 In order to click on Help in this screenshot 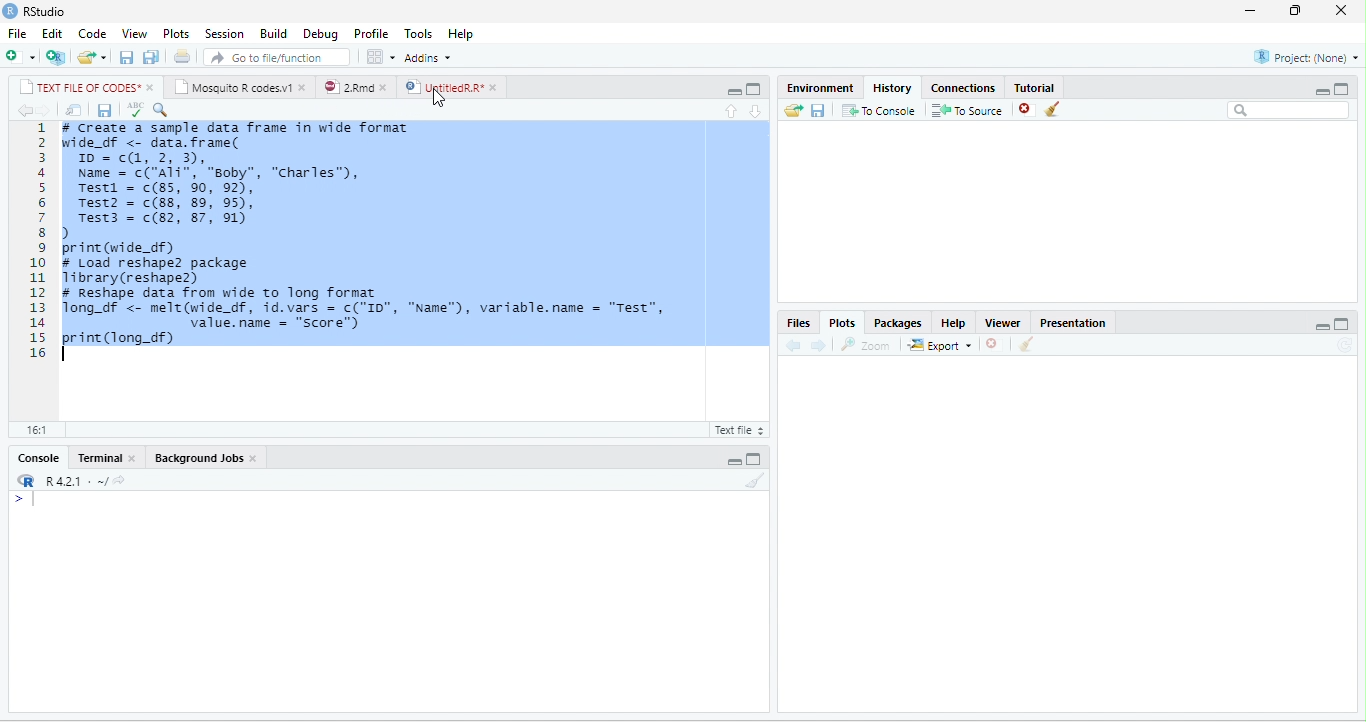, I will do `click(954, 323)`.